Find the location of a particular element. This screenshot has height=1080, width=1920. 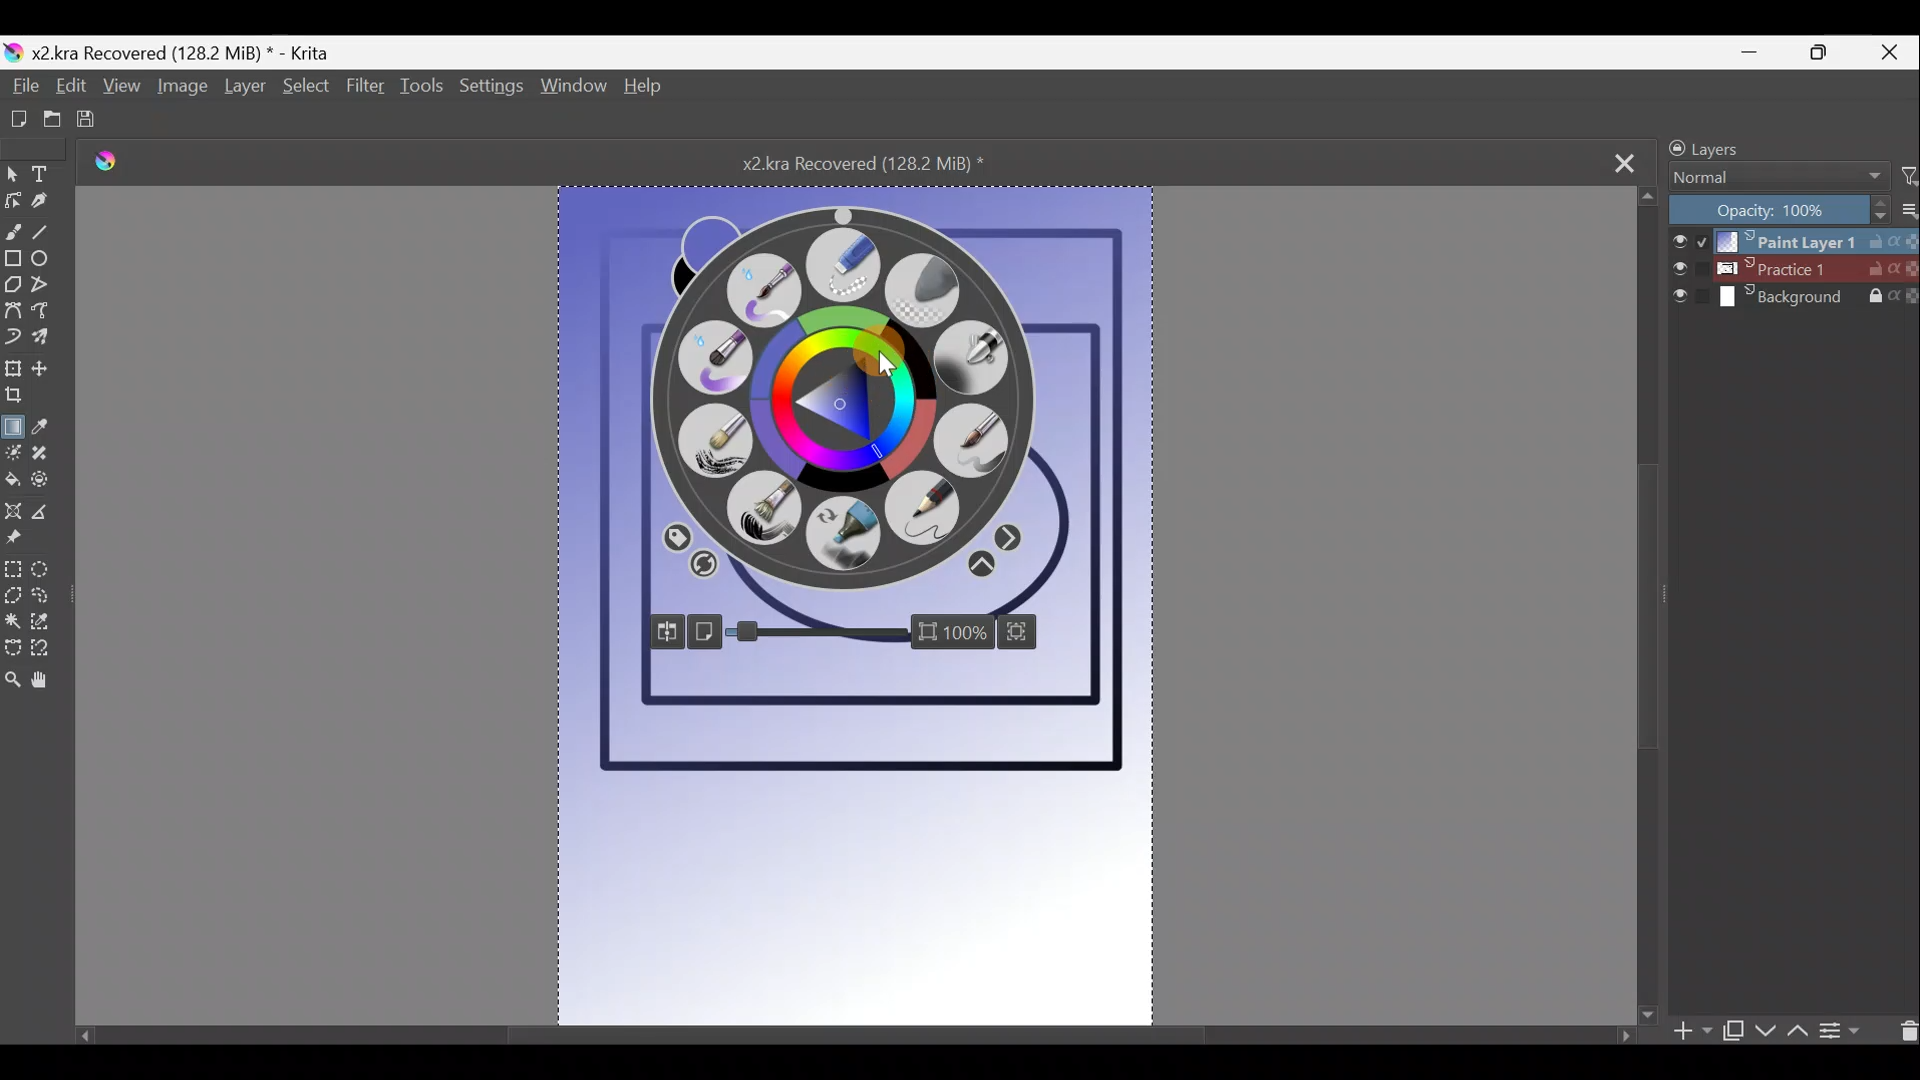

Magnetic curve selection tool is located at coordinates (43, 657).